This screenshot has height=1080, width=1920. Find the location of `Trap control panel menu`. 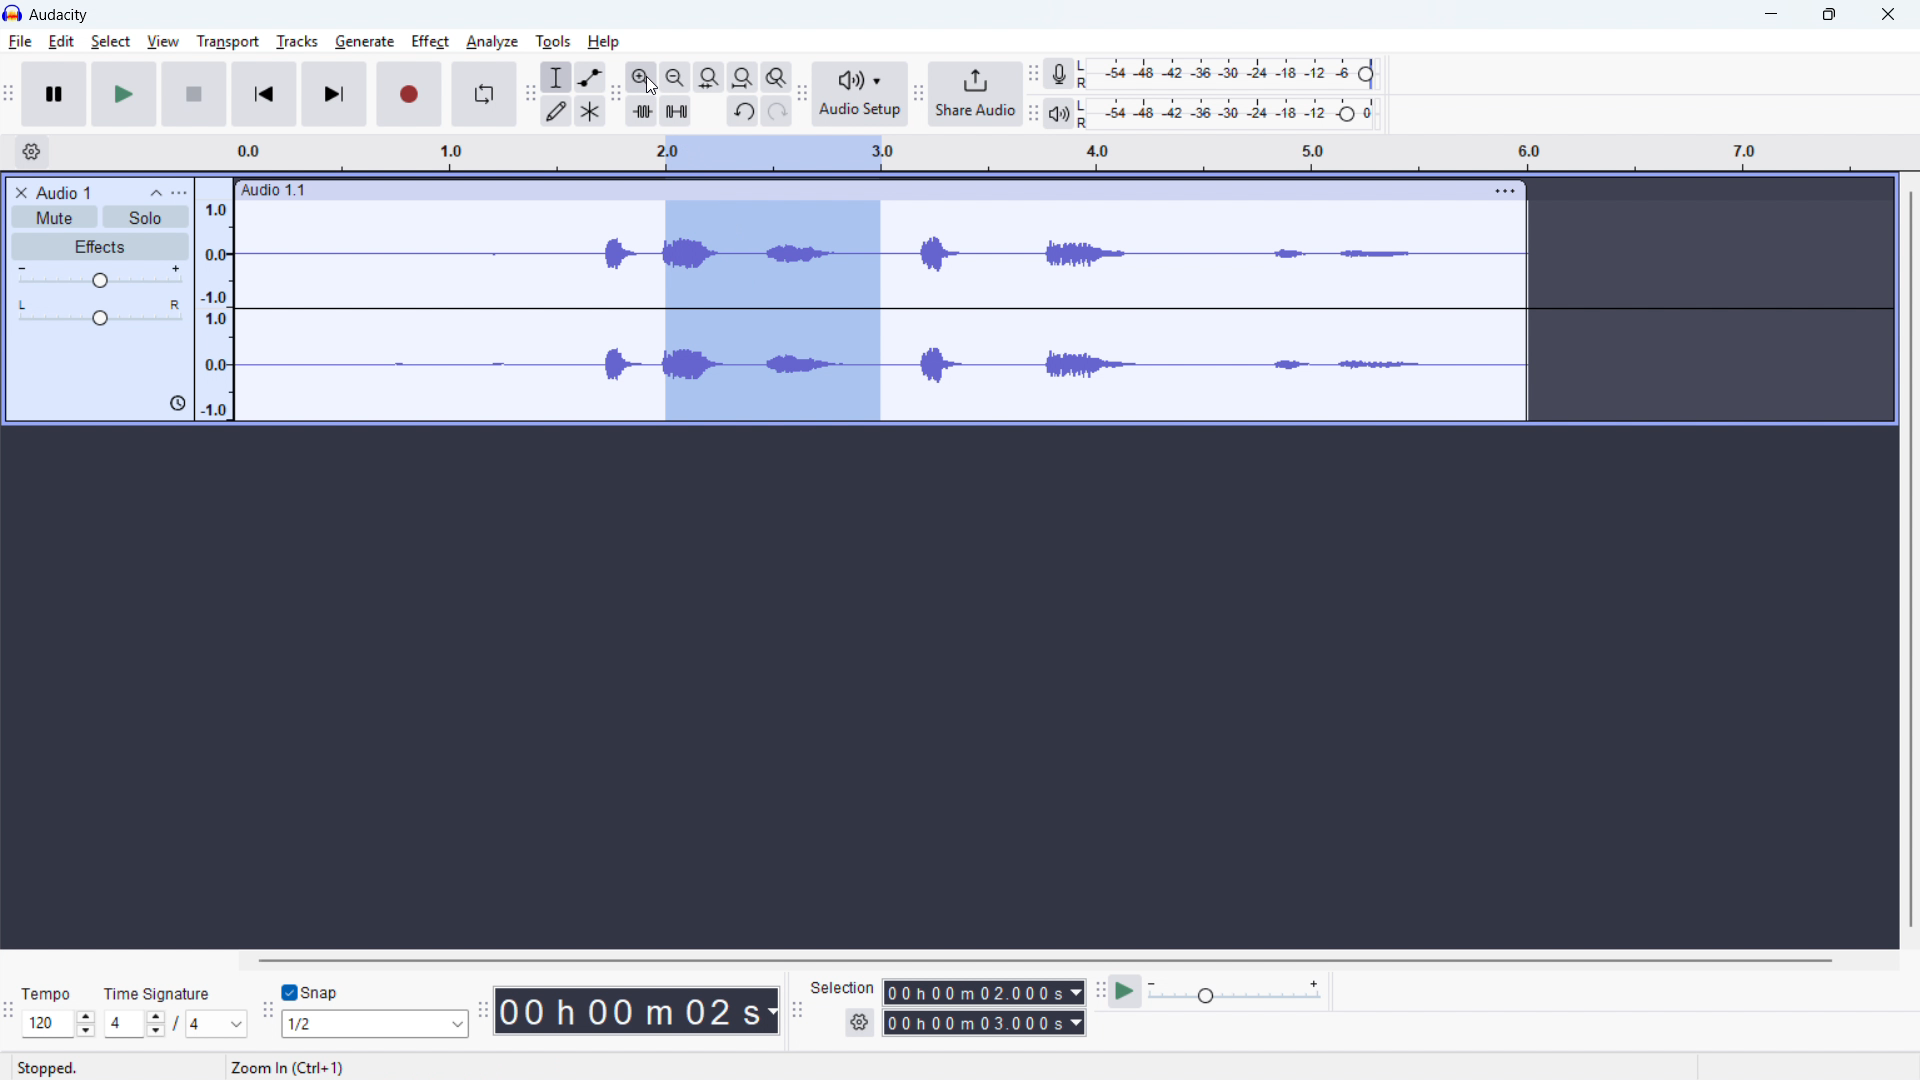

Trap control panel menu is located at coordinates (180, 193).